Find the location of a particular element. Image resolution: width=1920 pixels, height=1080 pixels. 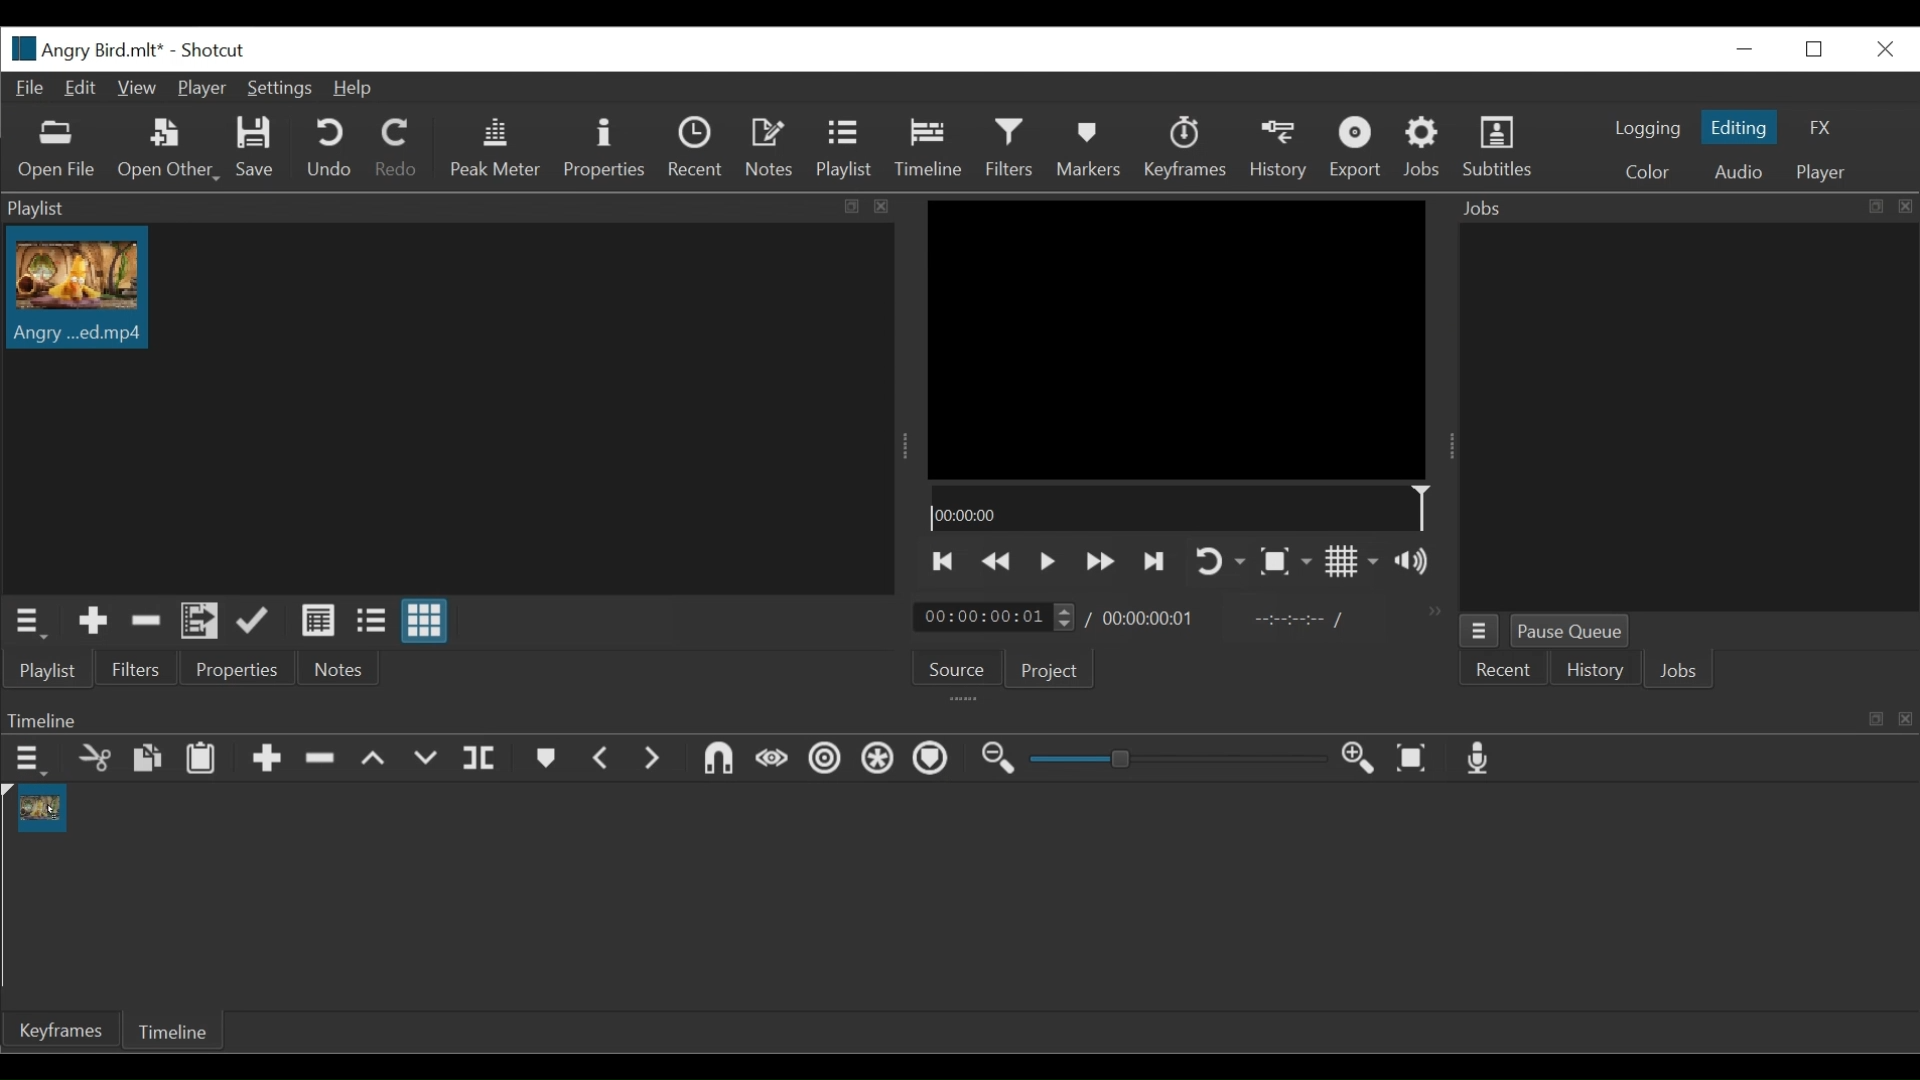

Recent is located at coordinates (698, 149).